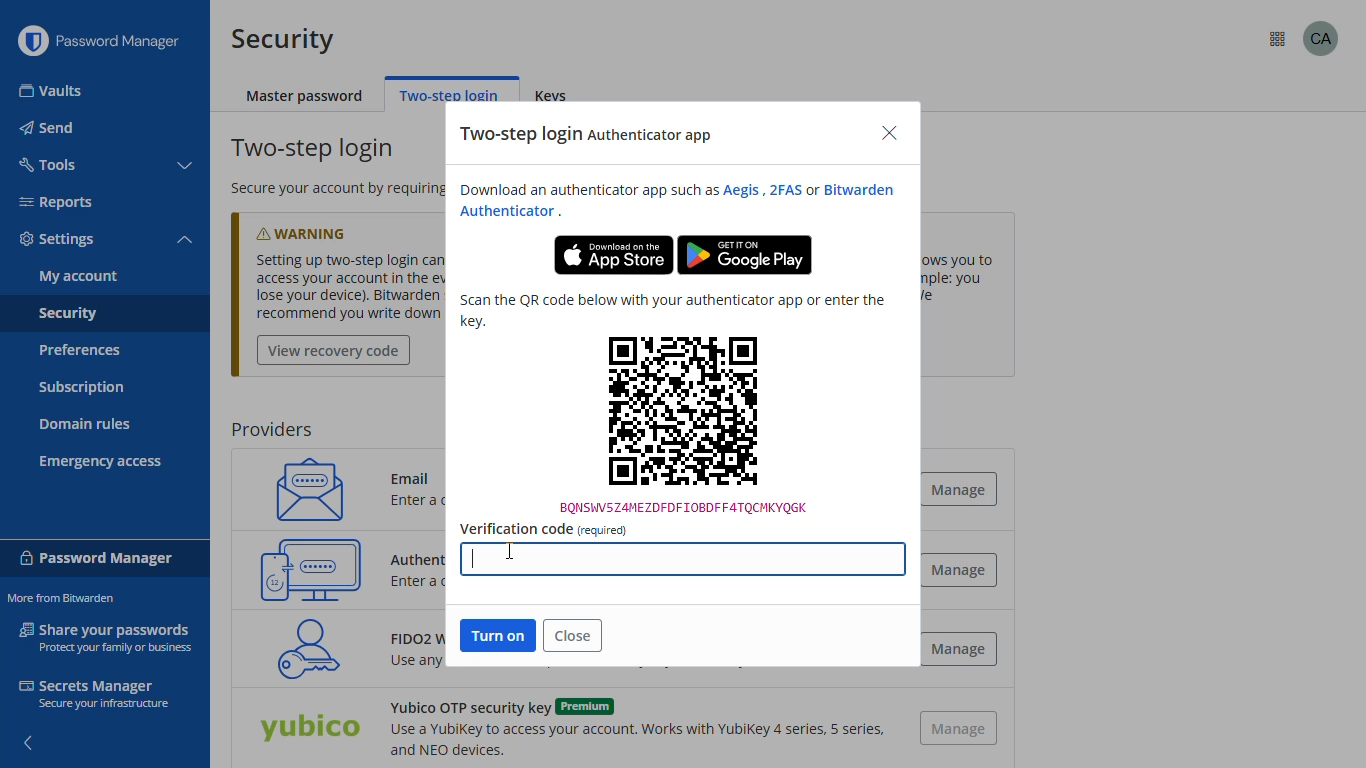 This screenshot has width=1366, height=768. What do you see at coordinates (417, 474) in the screenshot?
I see `Email` at bounding box center [417, 474].